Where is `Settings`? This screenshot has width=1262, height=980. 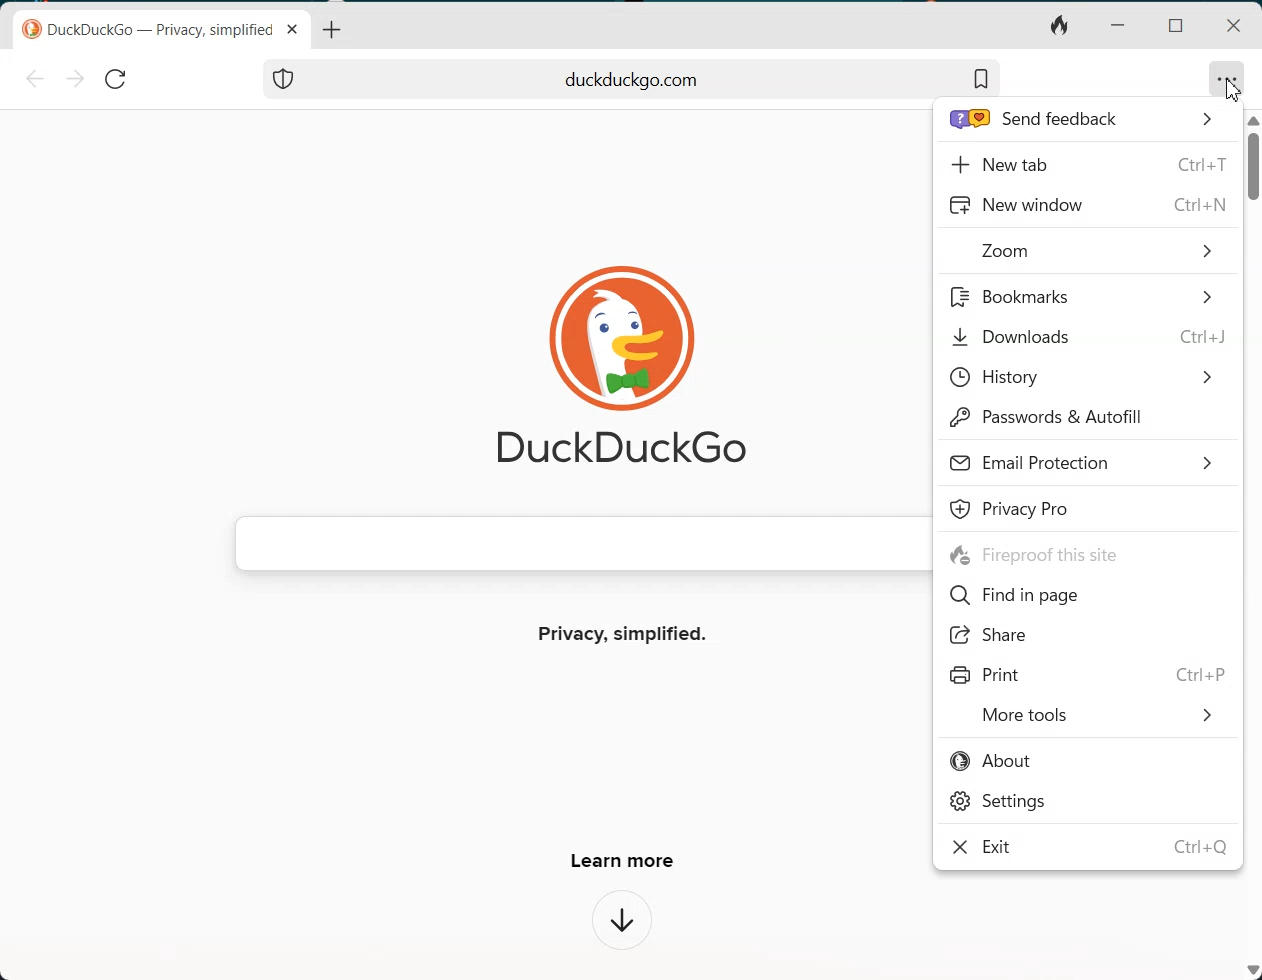
Settings is located at coordinates (1088, 803).